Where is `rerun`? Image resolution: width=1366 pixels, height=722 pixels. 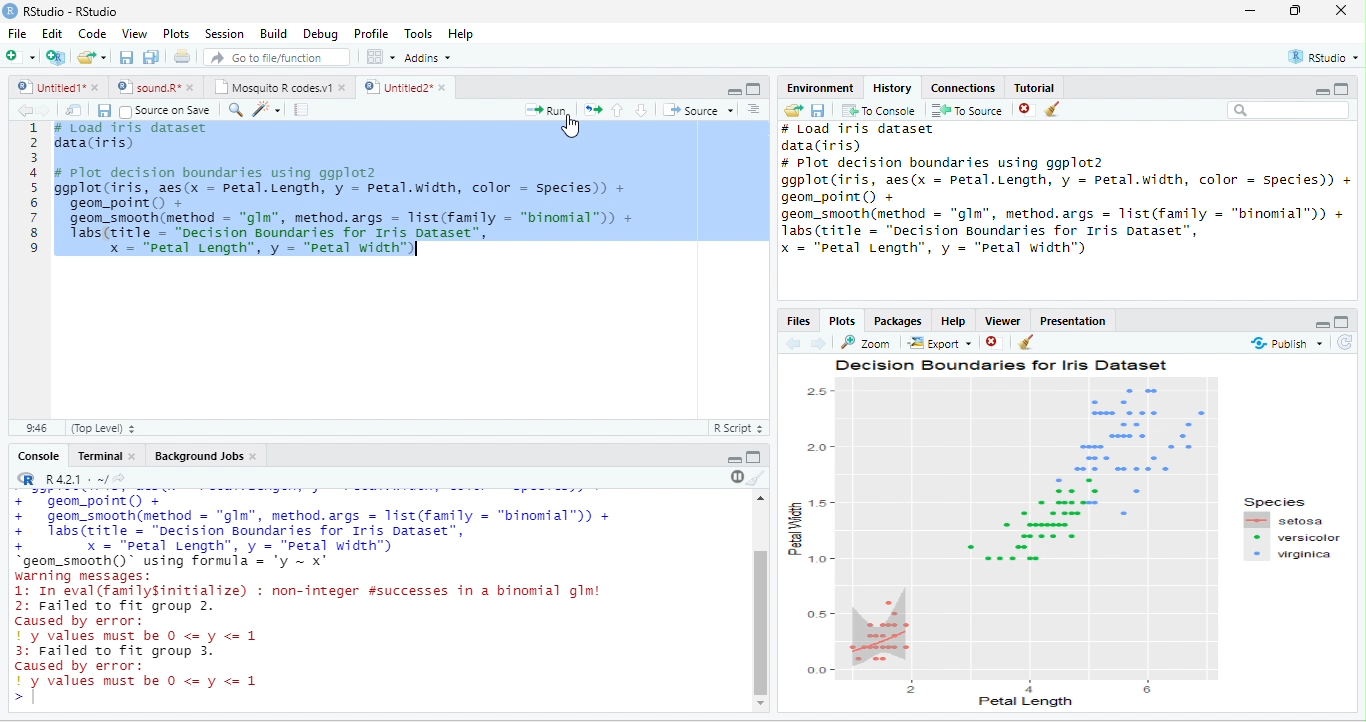
rerun is located at coordinates (592, 110).